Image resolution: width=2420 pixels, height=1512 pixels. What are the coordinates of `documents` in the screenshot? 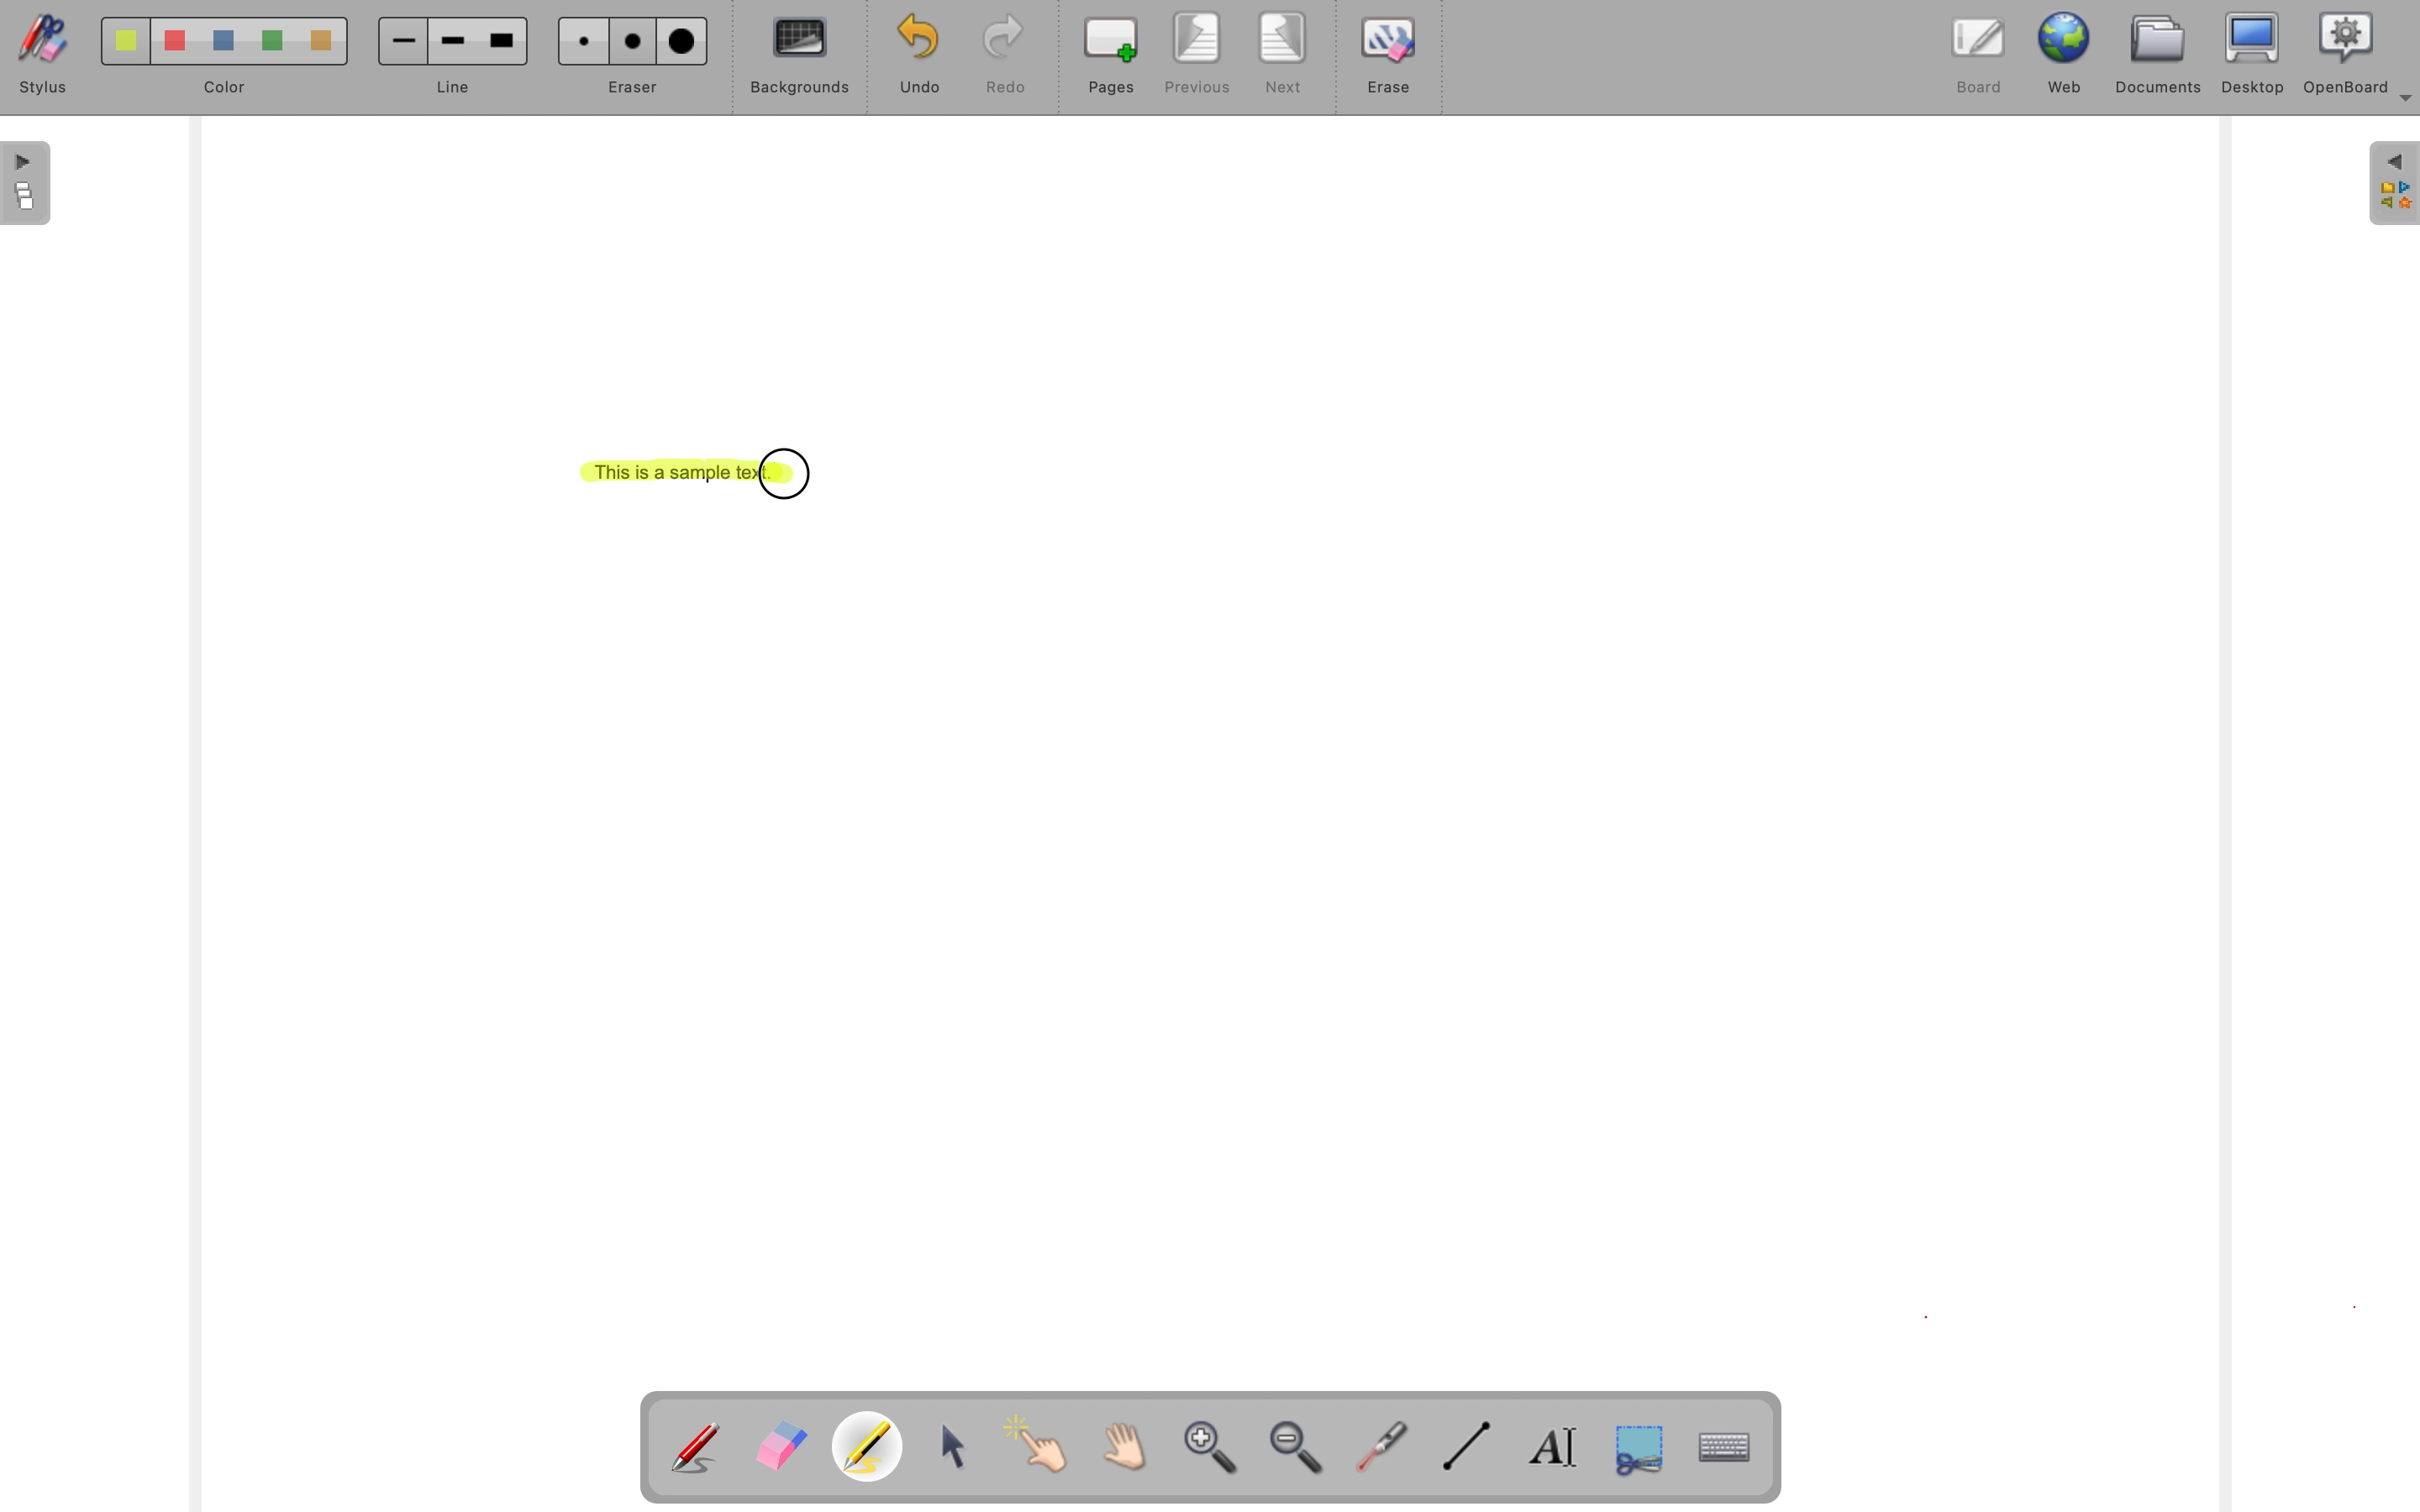 It's located at (2159, 58).